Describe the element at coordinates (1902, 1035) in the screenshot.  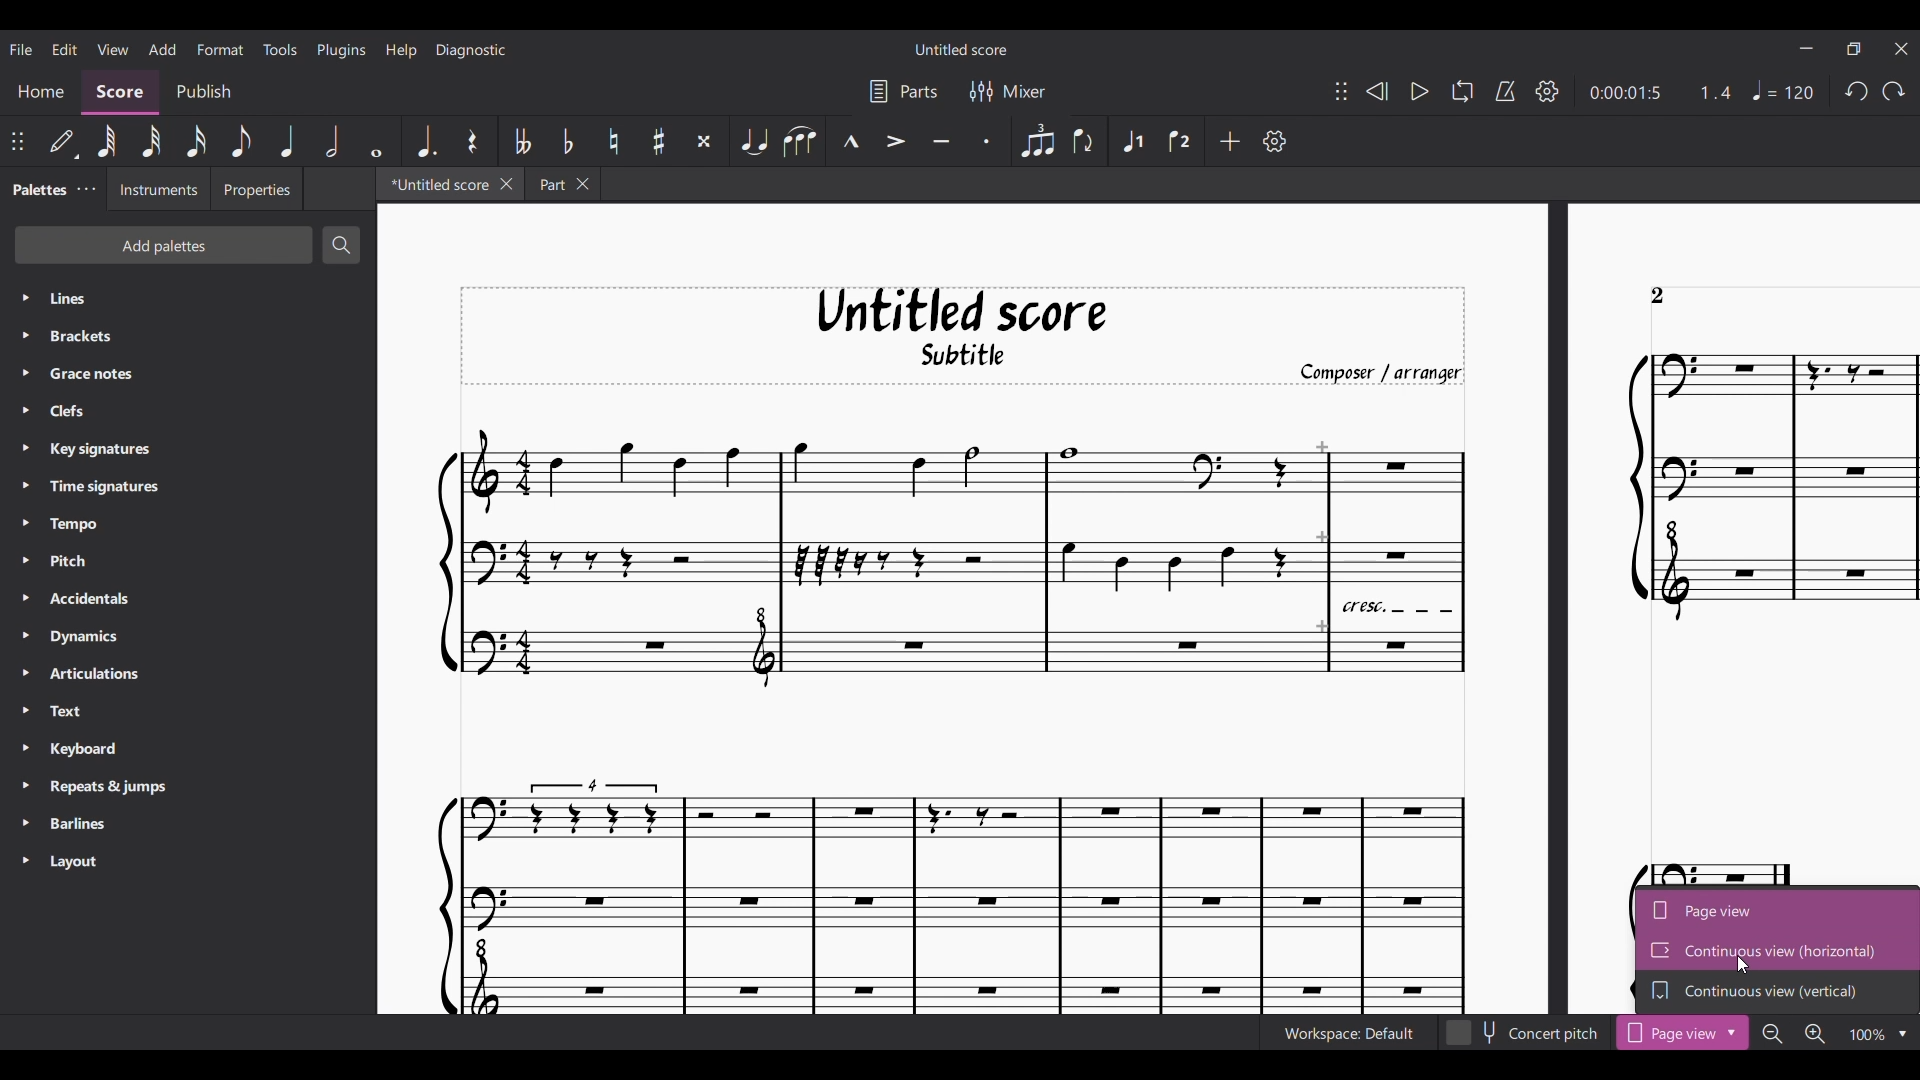
I see `Zoom options ` at that location.